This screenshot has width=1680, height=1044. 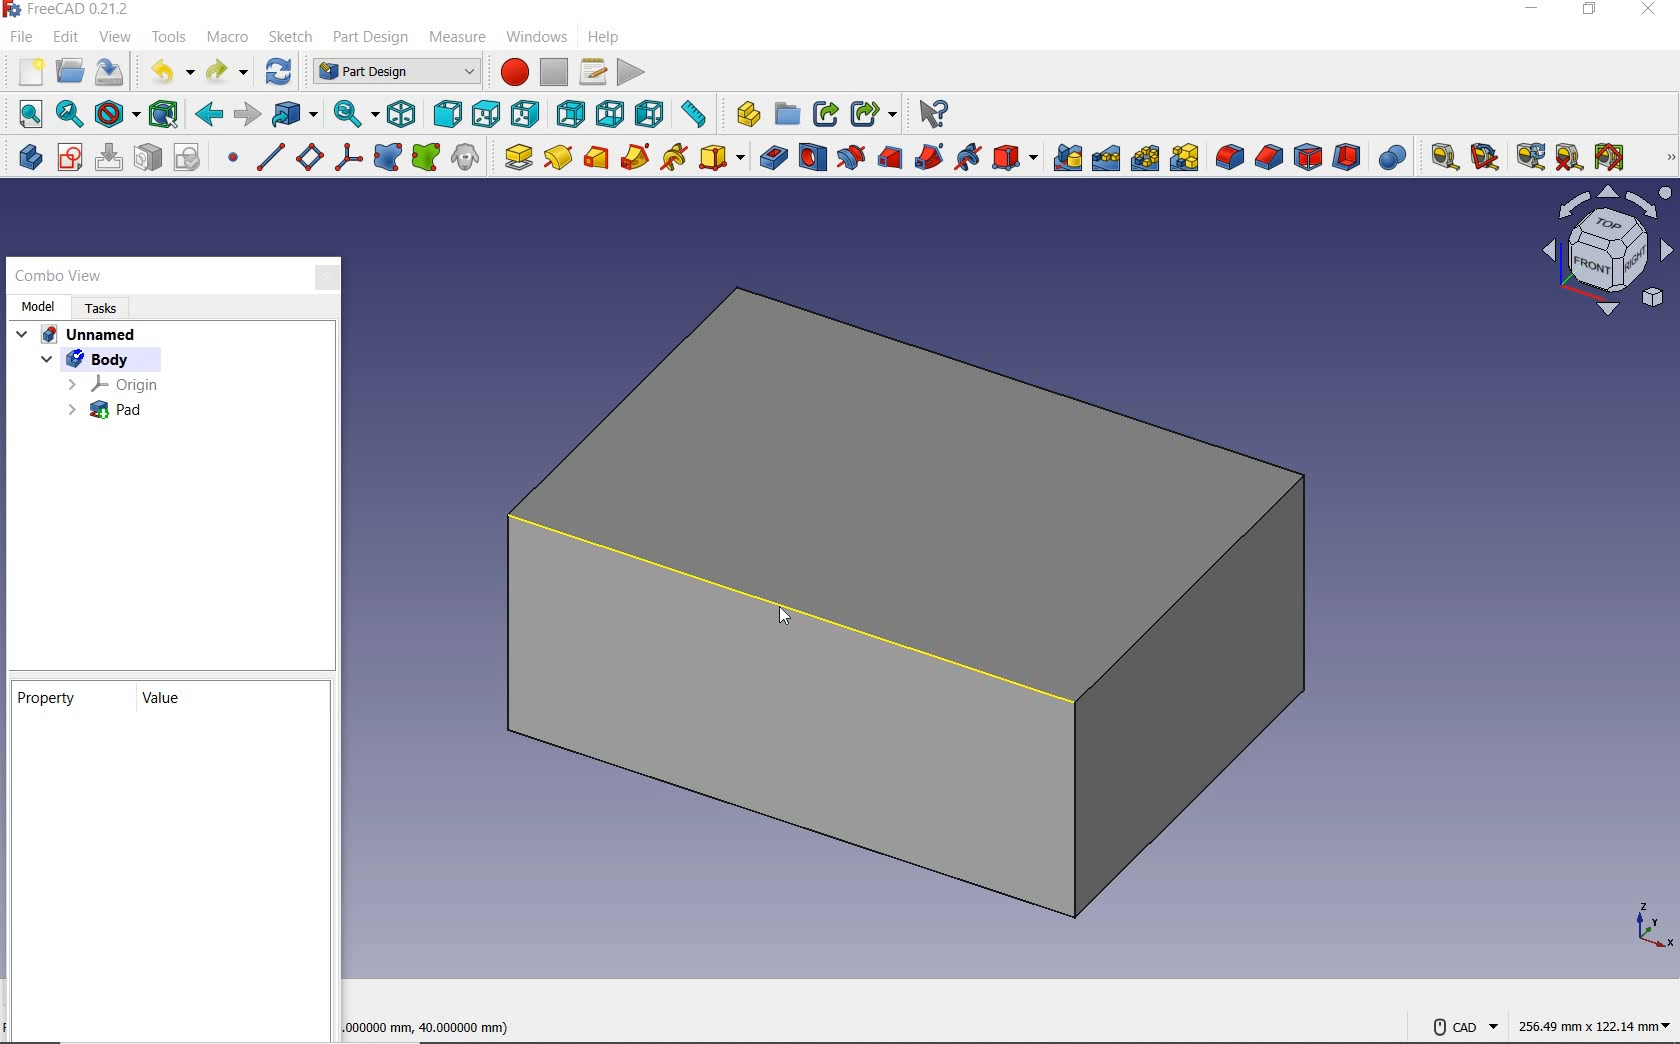 I want to click on edit sketch, so click(x=108, y=157).